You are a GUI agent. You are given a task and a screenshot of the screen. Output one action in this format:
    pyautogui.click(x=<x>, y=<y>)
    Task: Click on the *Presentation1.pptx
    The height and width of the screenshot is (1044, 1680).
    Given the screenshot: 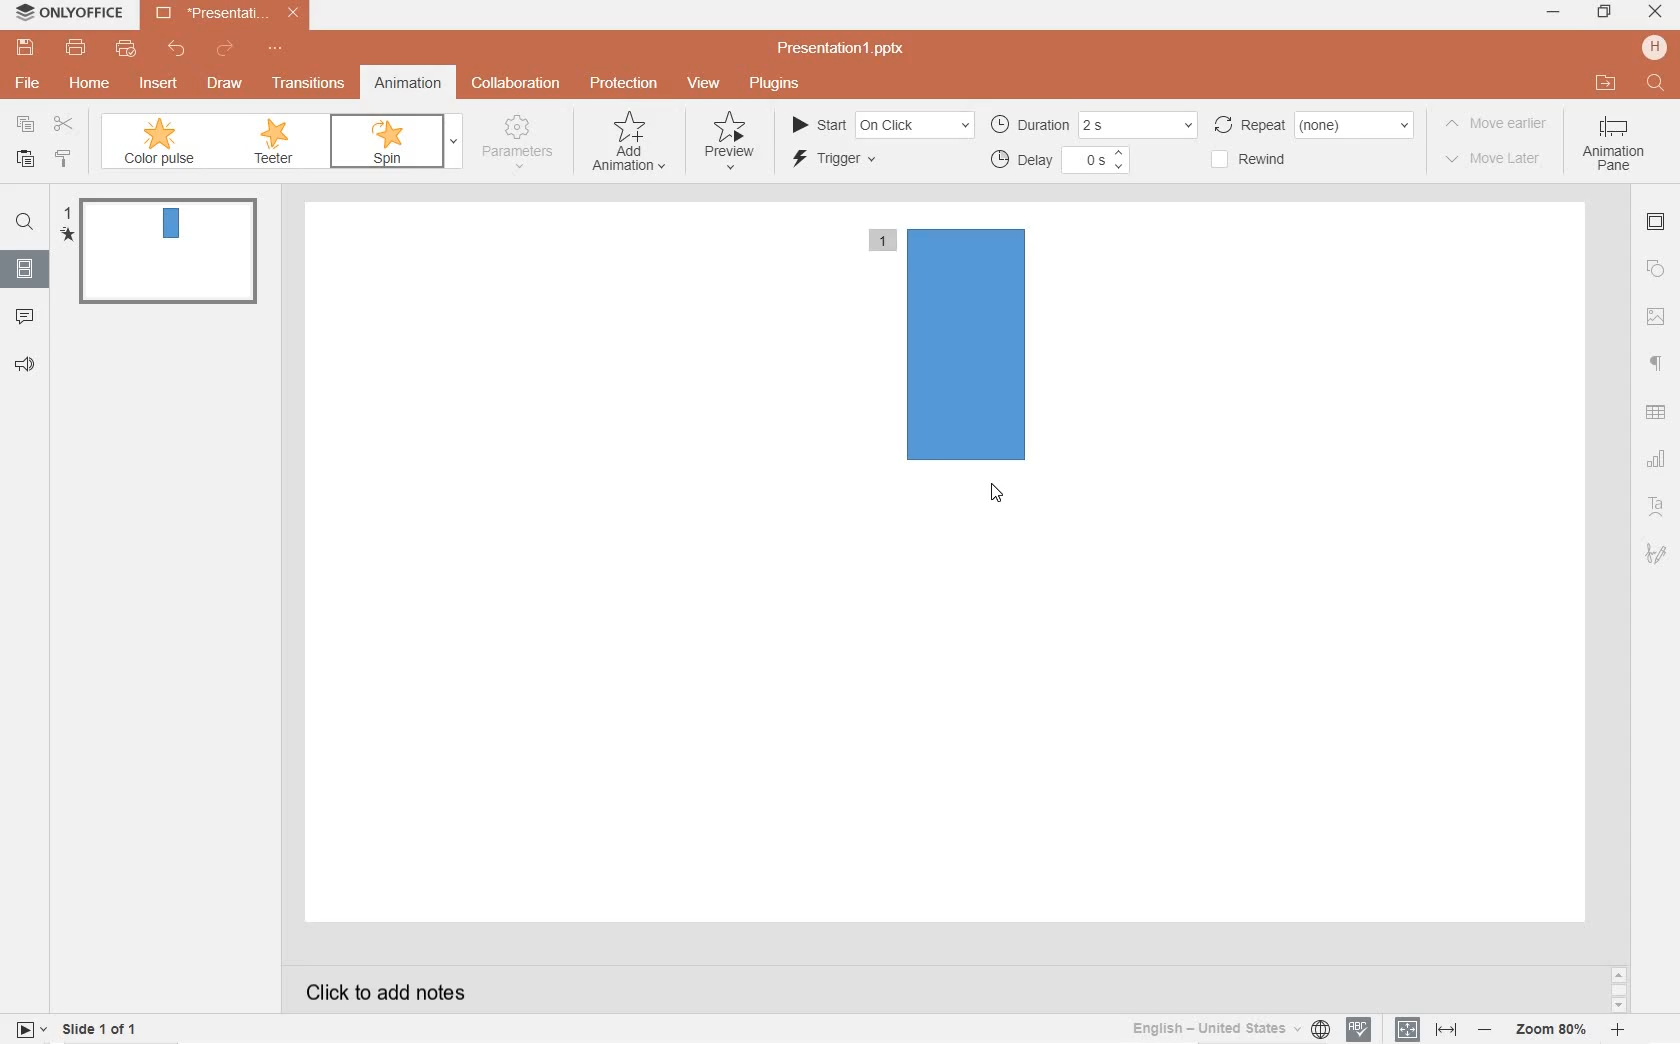 What is the action you would take?
    pyautogui.click(x=232, y=15)
    